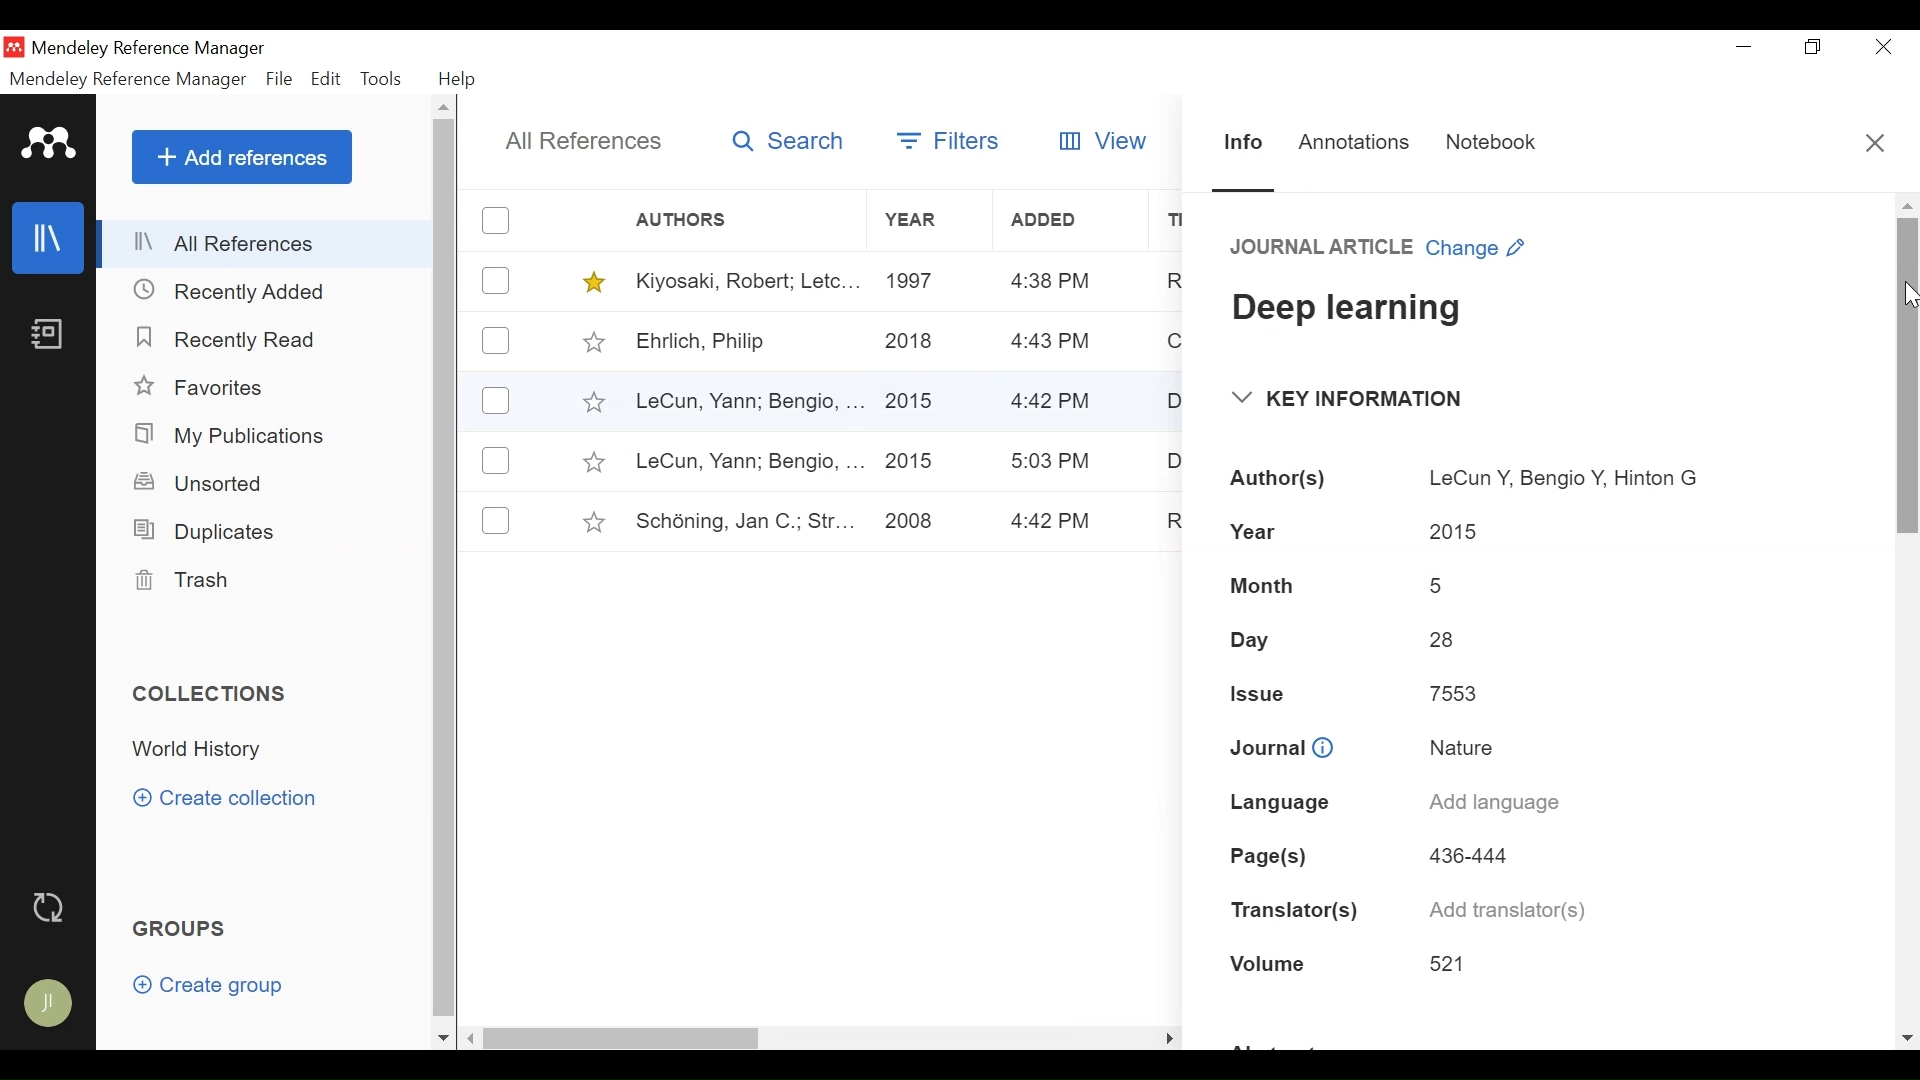 The width and height of the screenshot is (1920, 1080). I want to click on Add References, so click(242, 157).